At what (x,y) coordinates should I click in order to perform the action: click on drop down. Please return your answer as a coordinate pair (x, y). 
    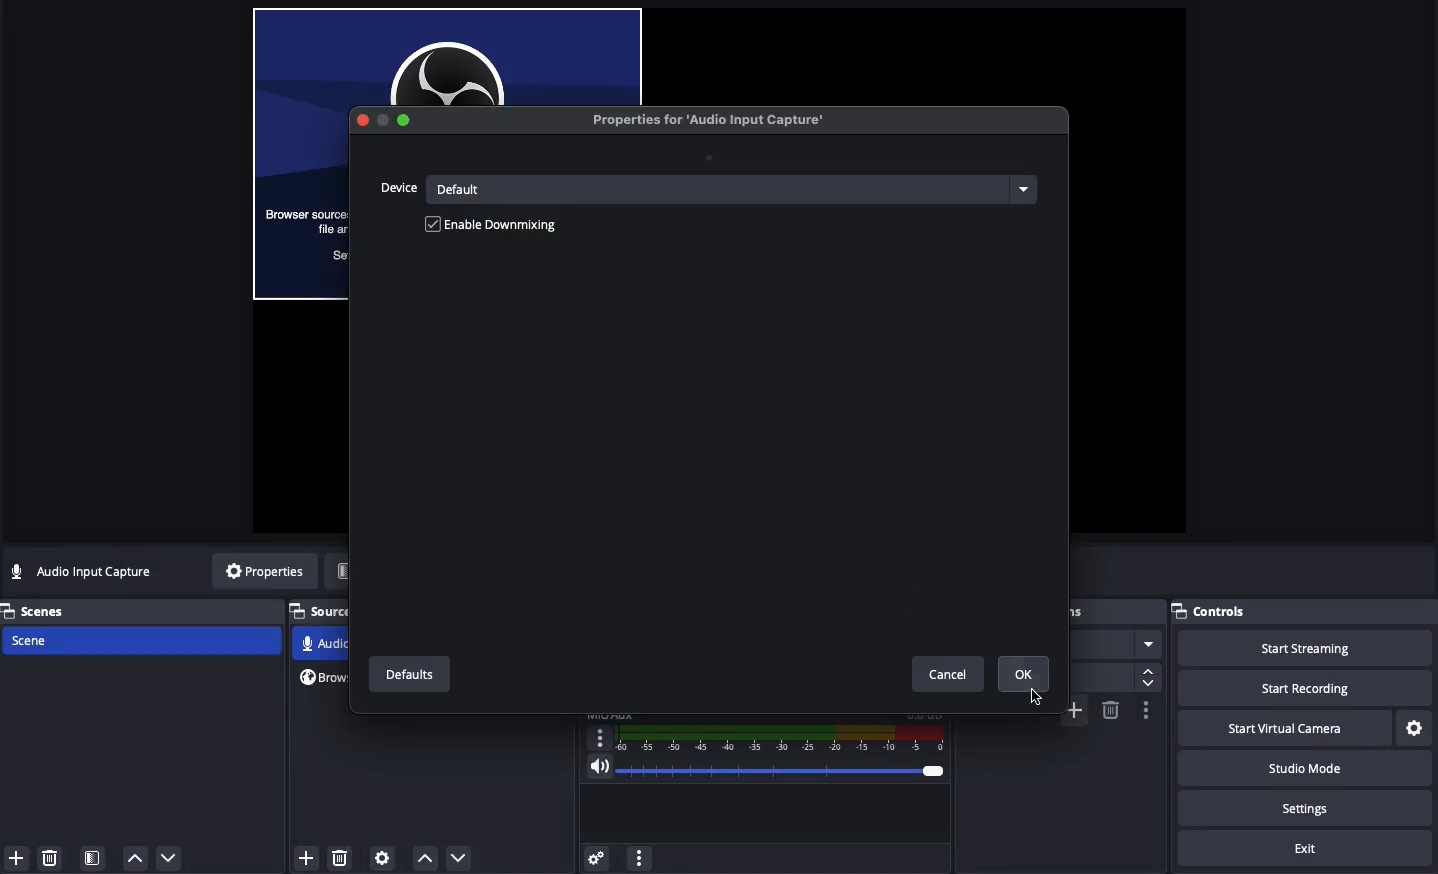
    Looking at the image, I should click on (1149, 678).